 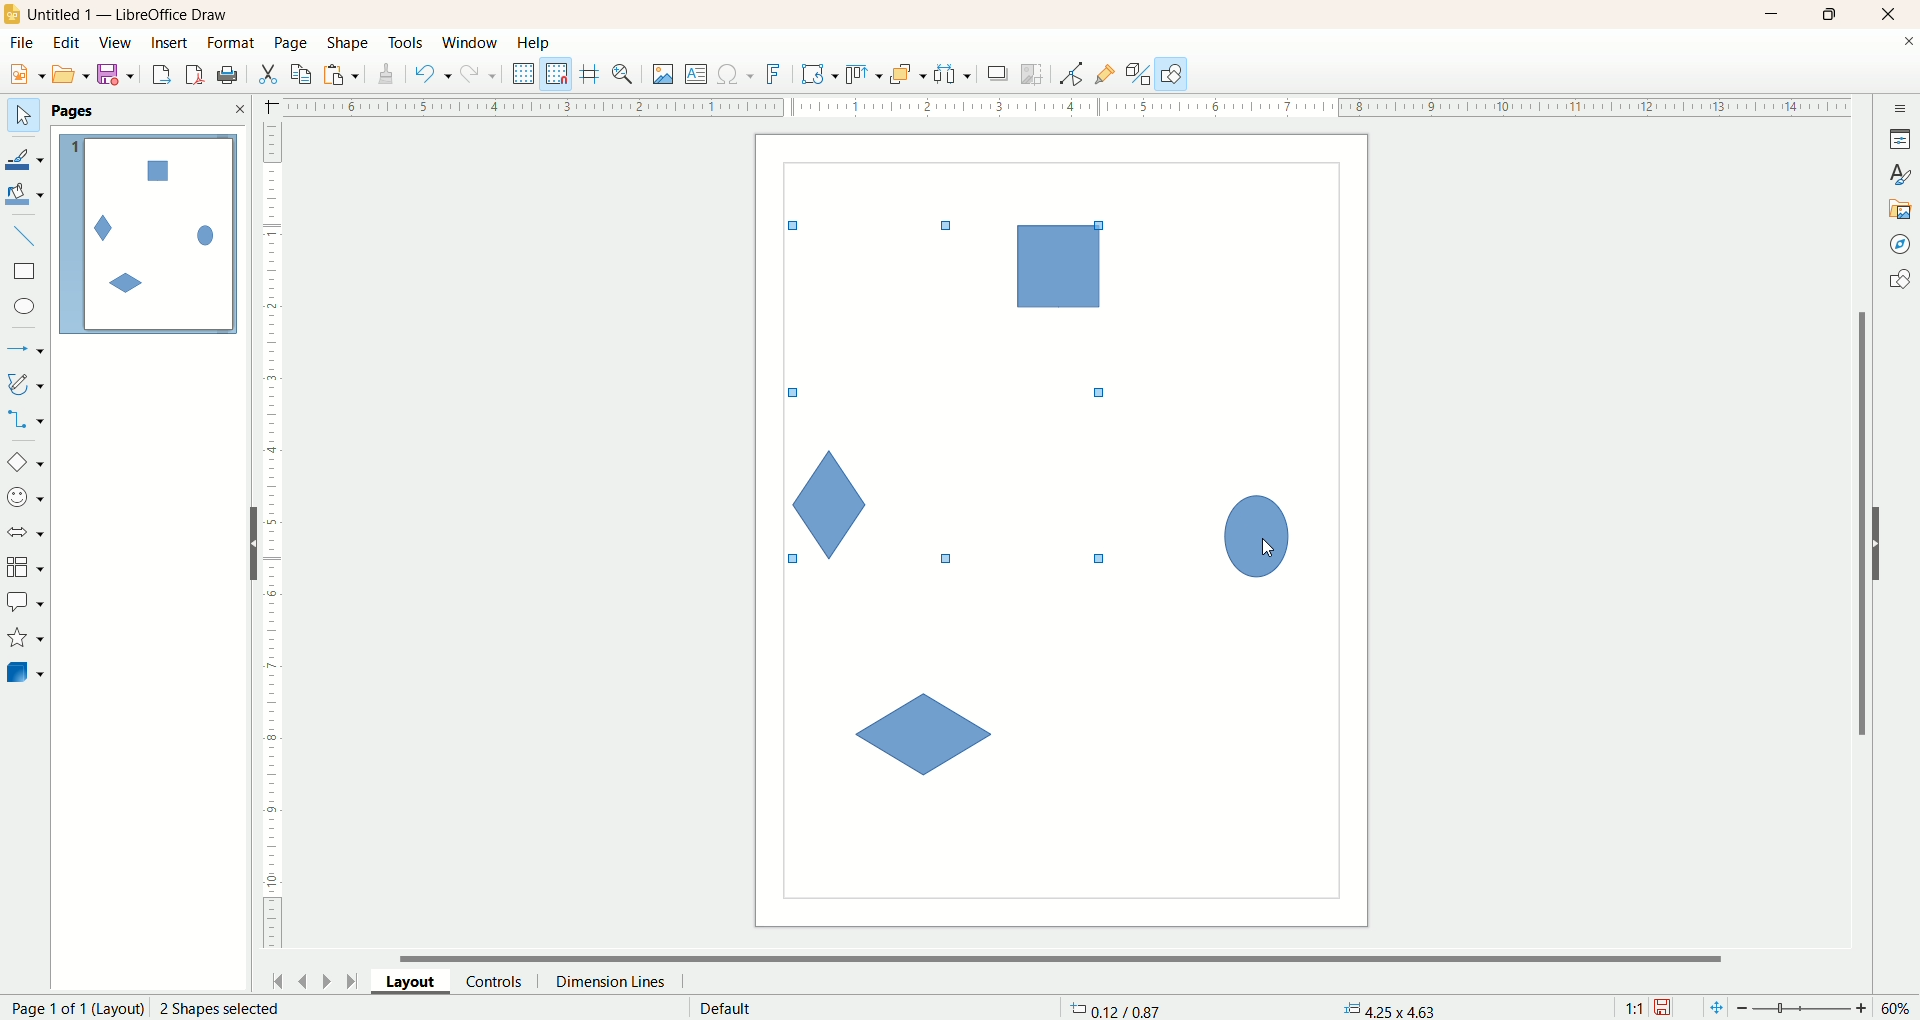 I want to click on first page, so click(x=274, y=978).